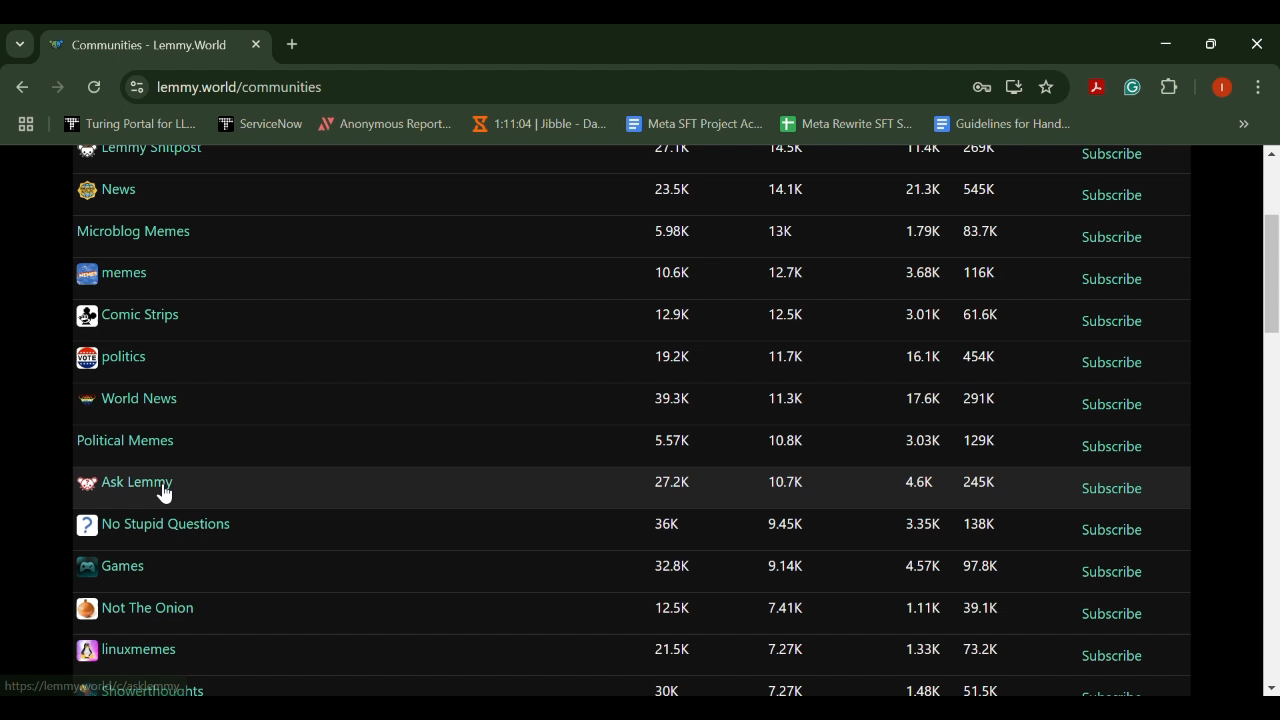 The width and height of the screenshot is (1280, 720). What do you see at coordinates (126, 317) in the screenshot?
I see `Comic Strips` at bounding box center [126, 317].